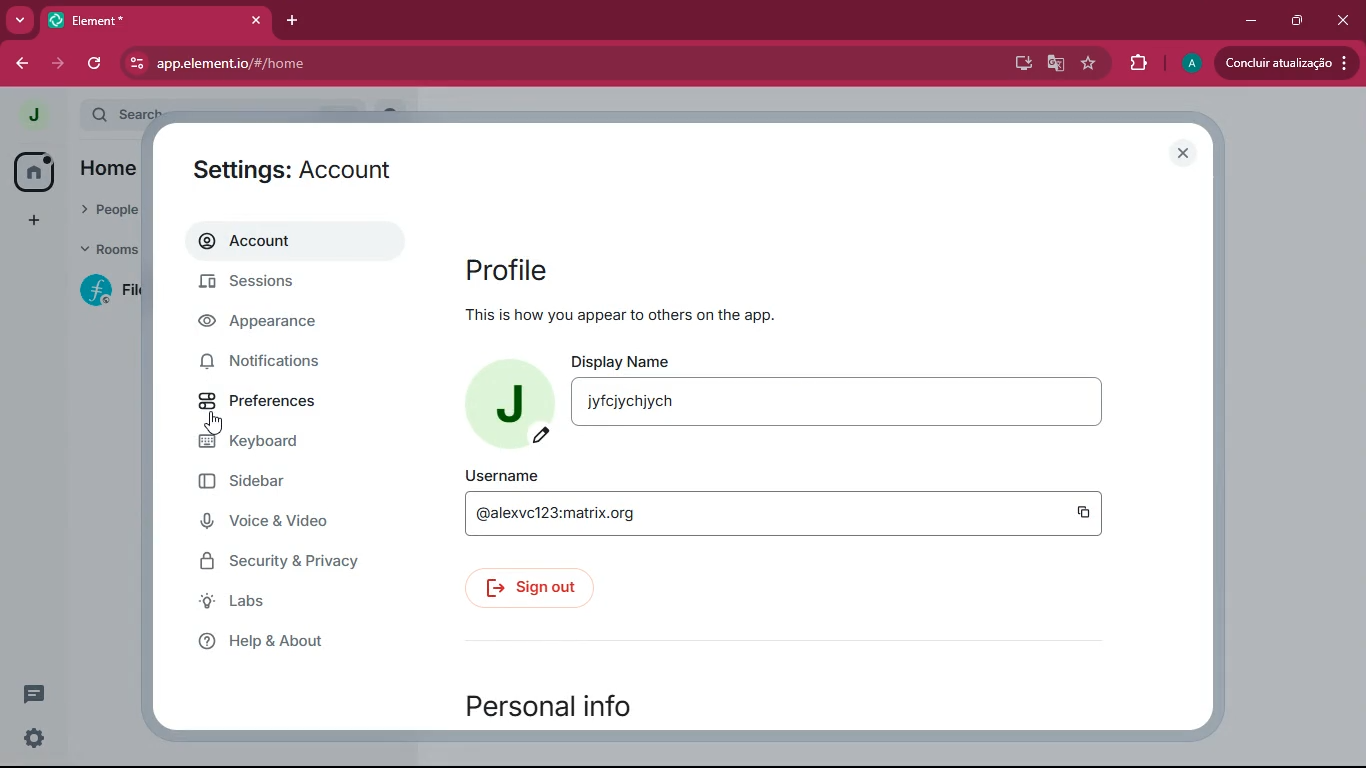 This screenshot has height=768, width=1366. I want to click on preferences, so click(276, 403).